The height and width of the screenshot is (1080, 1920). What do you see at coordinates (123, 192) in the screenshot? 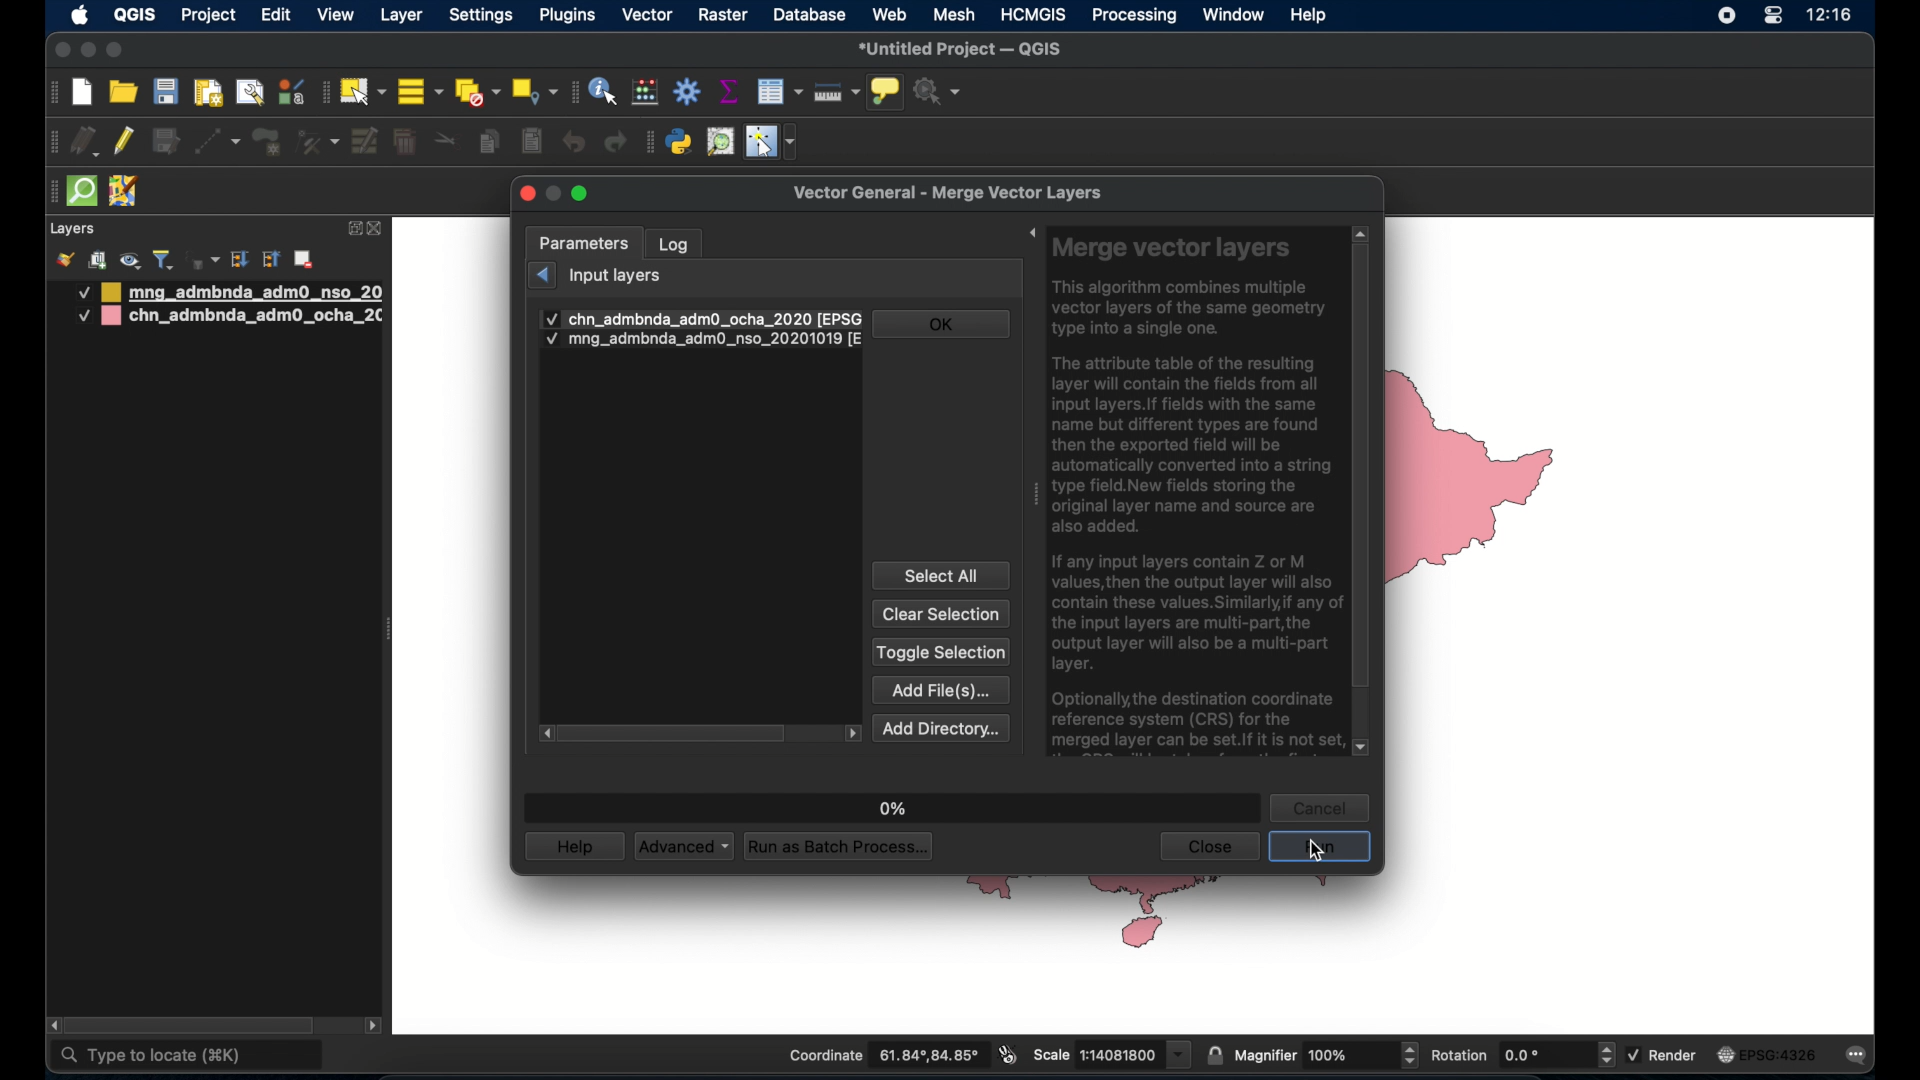
I see `josh remote` at bounding box center [123, 192].